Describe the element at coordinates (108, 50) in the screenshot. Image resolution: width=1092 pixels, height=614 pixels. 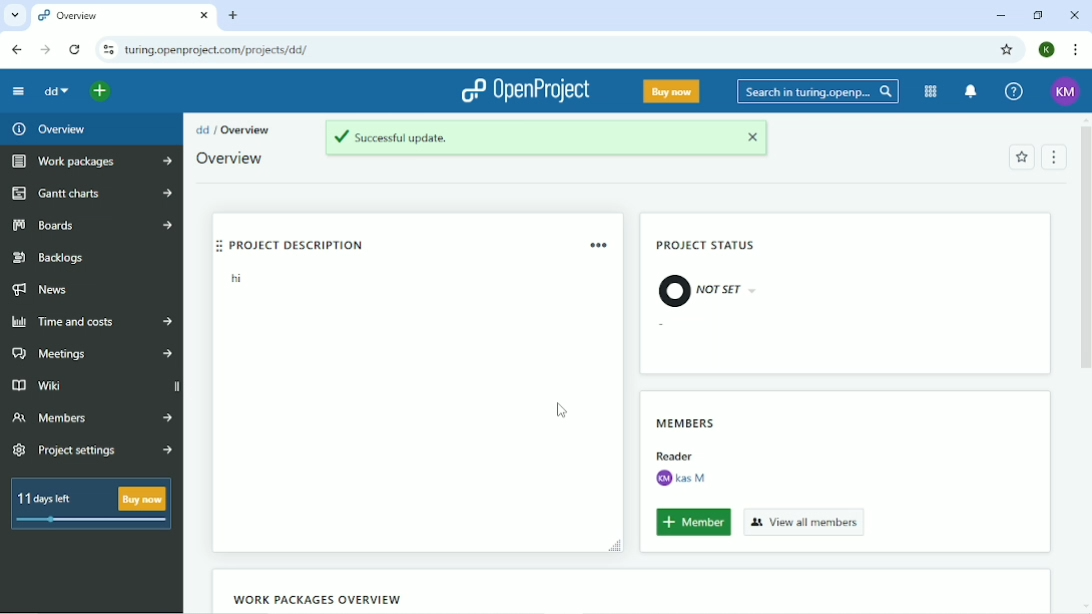
I see `View site information` at that location.